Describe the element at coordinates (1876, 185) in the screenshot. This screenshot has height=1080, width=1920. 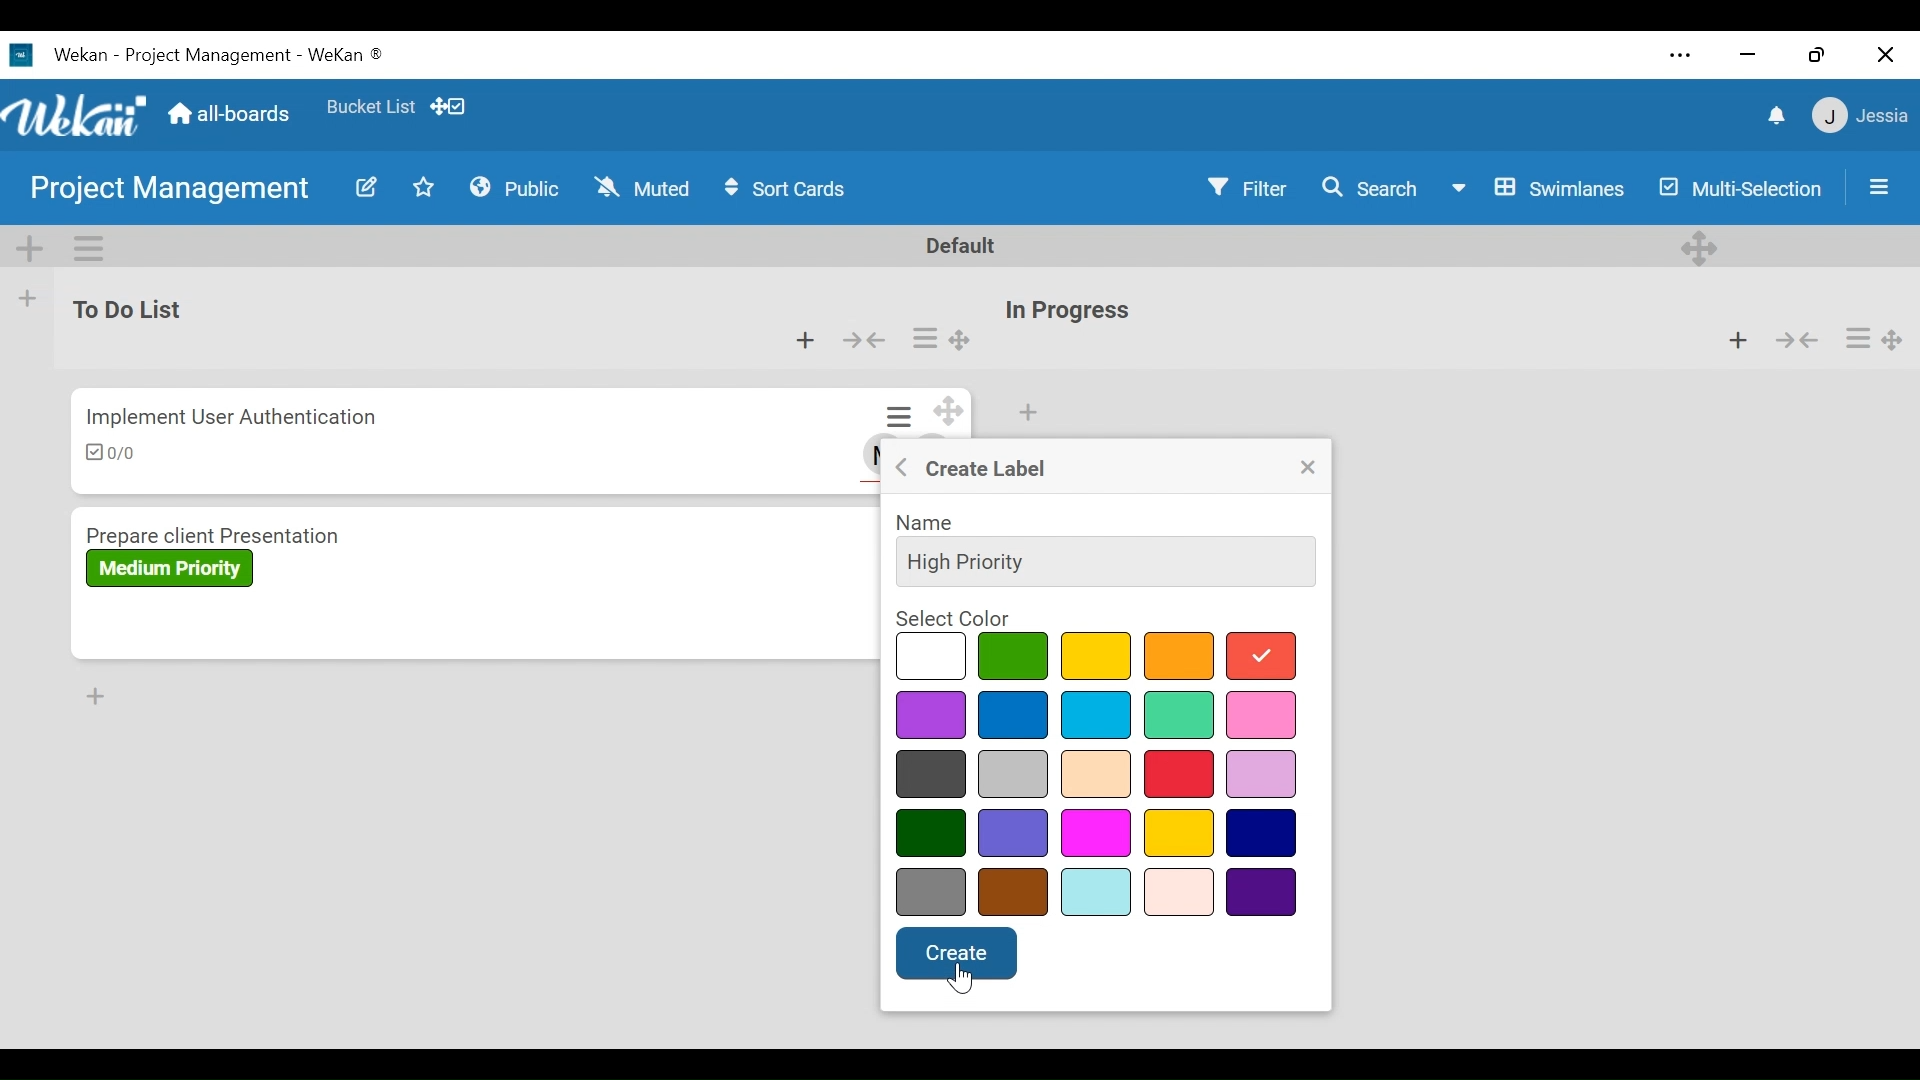
I see `Open/Close Sidebar` at that location.